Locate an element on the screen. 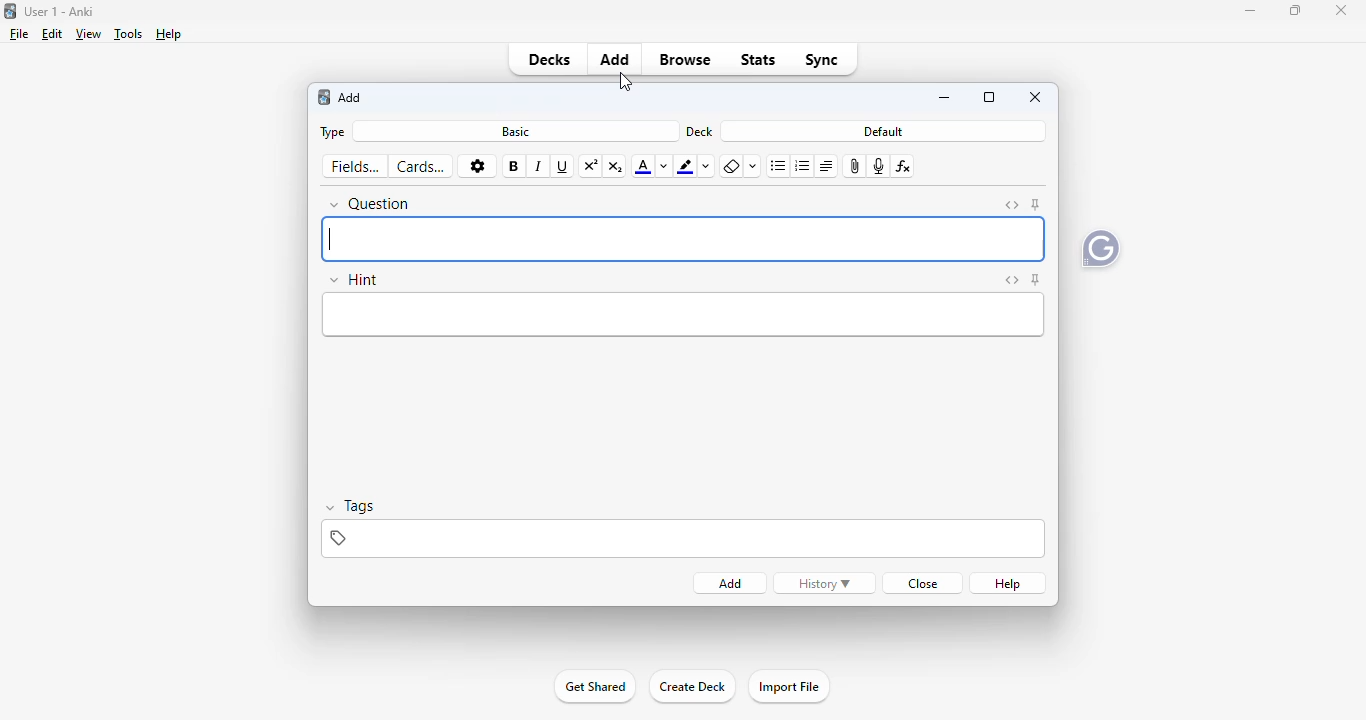 This screenshot has width=1366, height=720. cards is located at coordinates (422, 167).